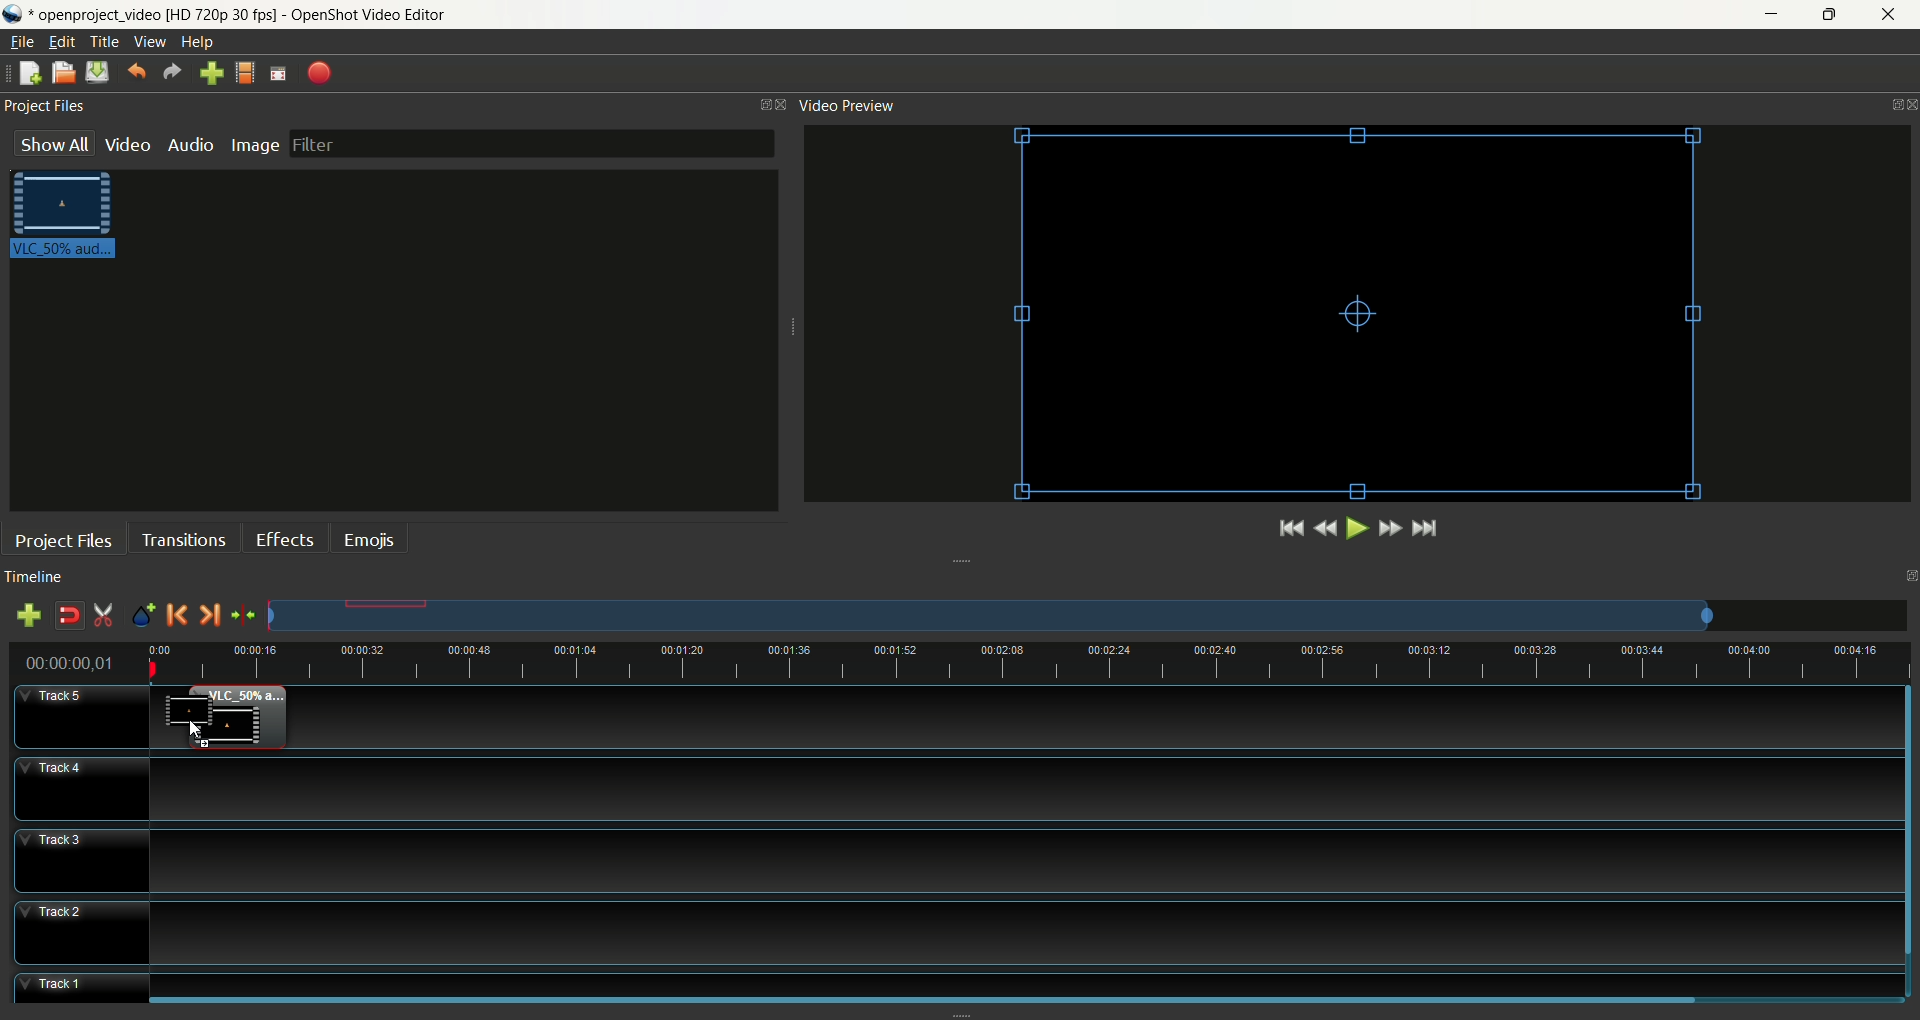 This screenshot has width=1920, height=1020. Describe the element at coordinates (1357, 530) in the screenshot. I see `play` at that location.